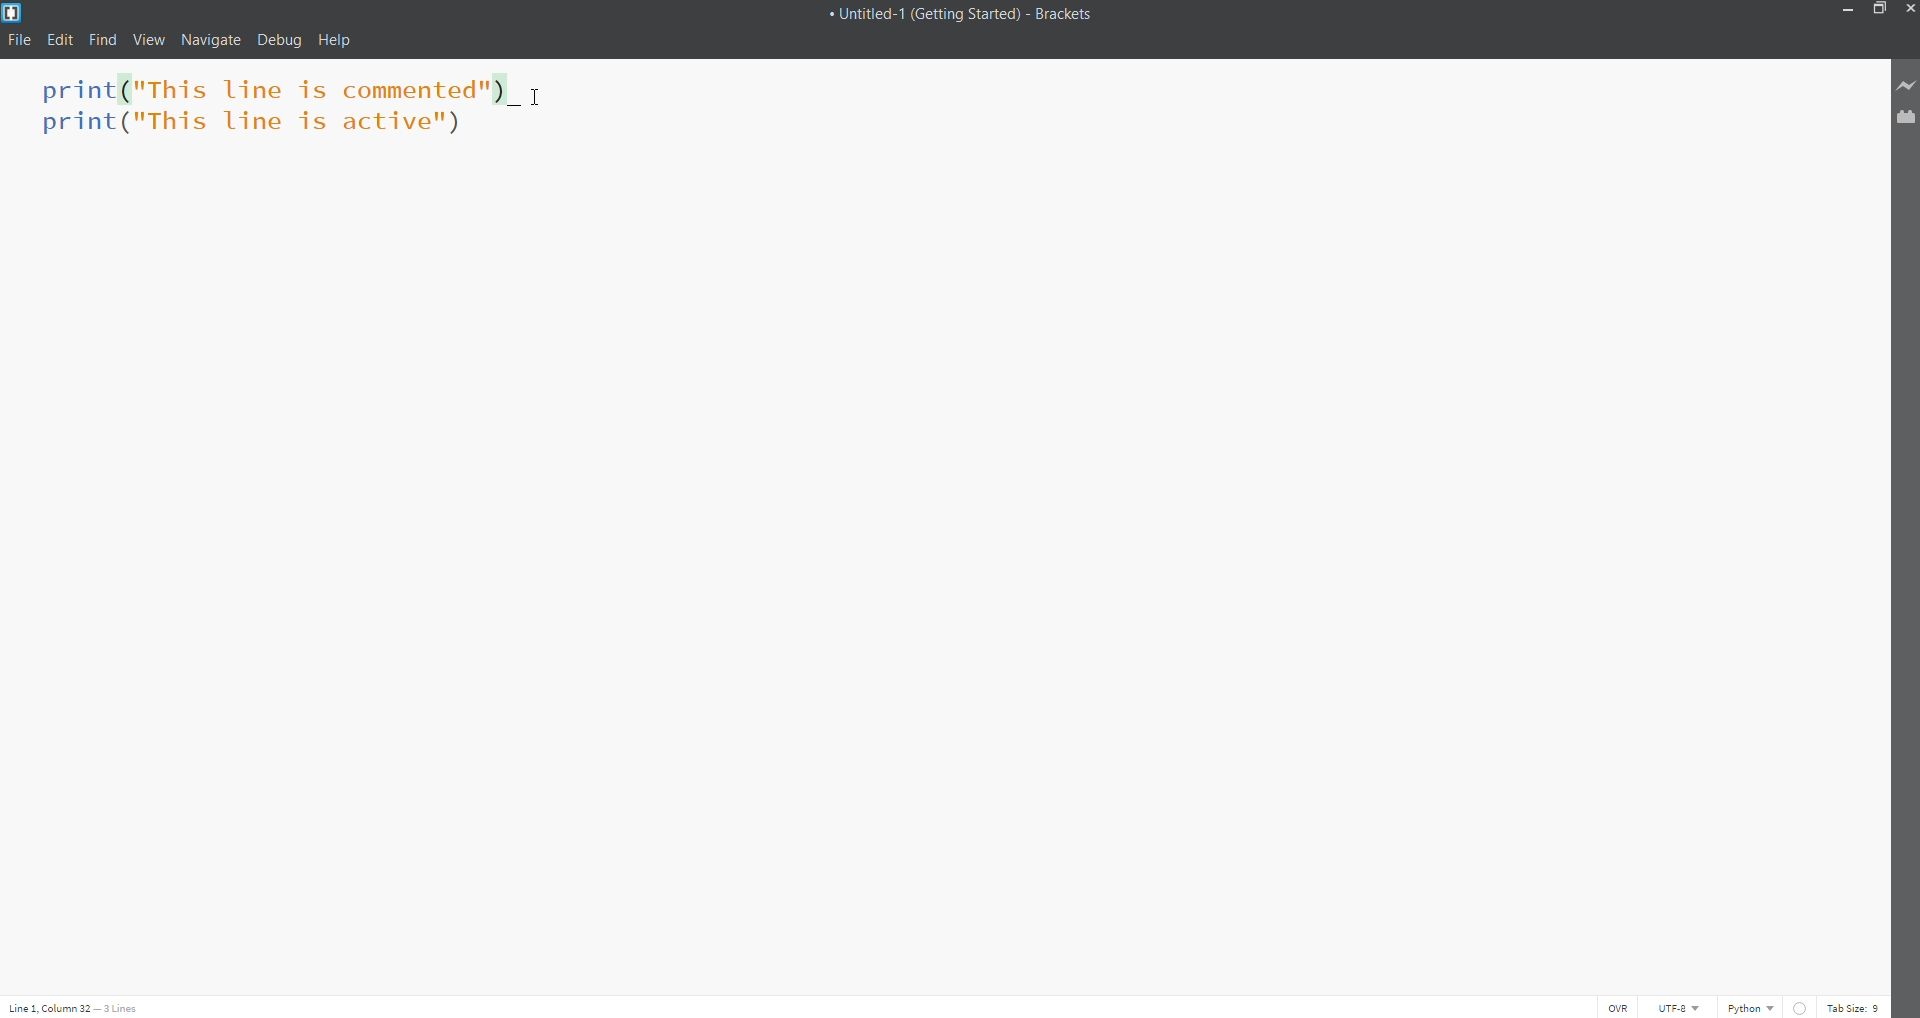 The image size is (1920, 1018). Describe the element at coordinates (17, 40) in the screenshot. I see `File` at that location.